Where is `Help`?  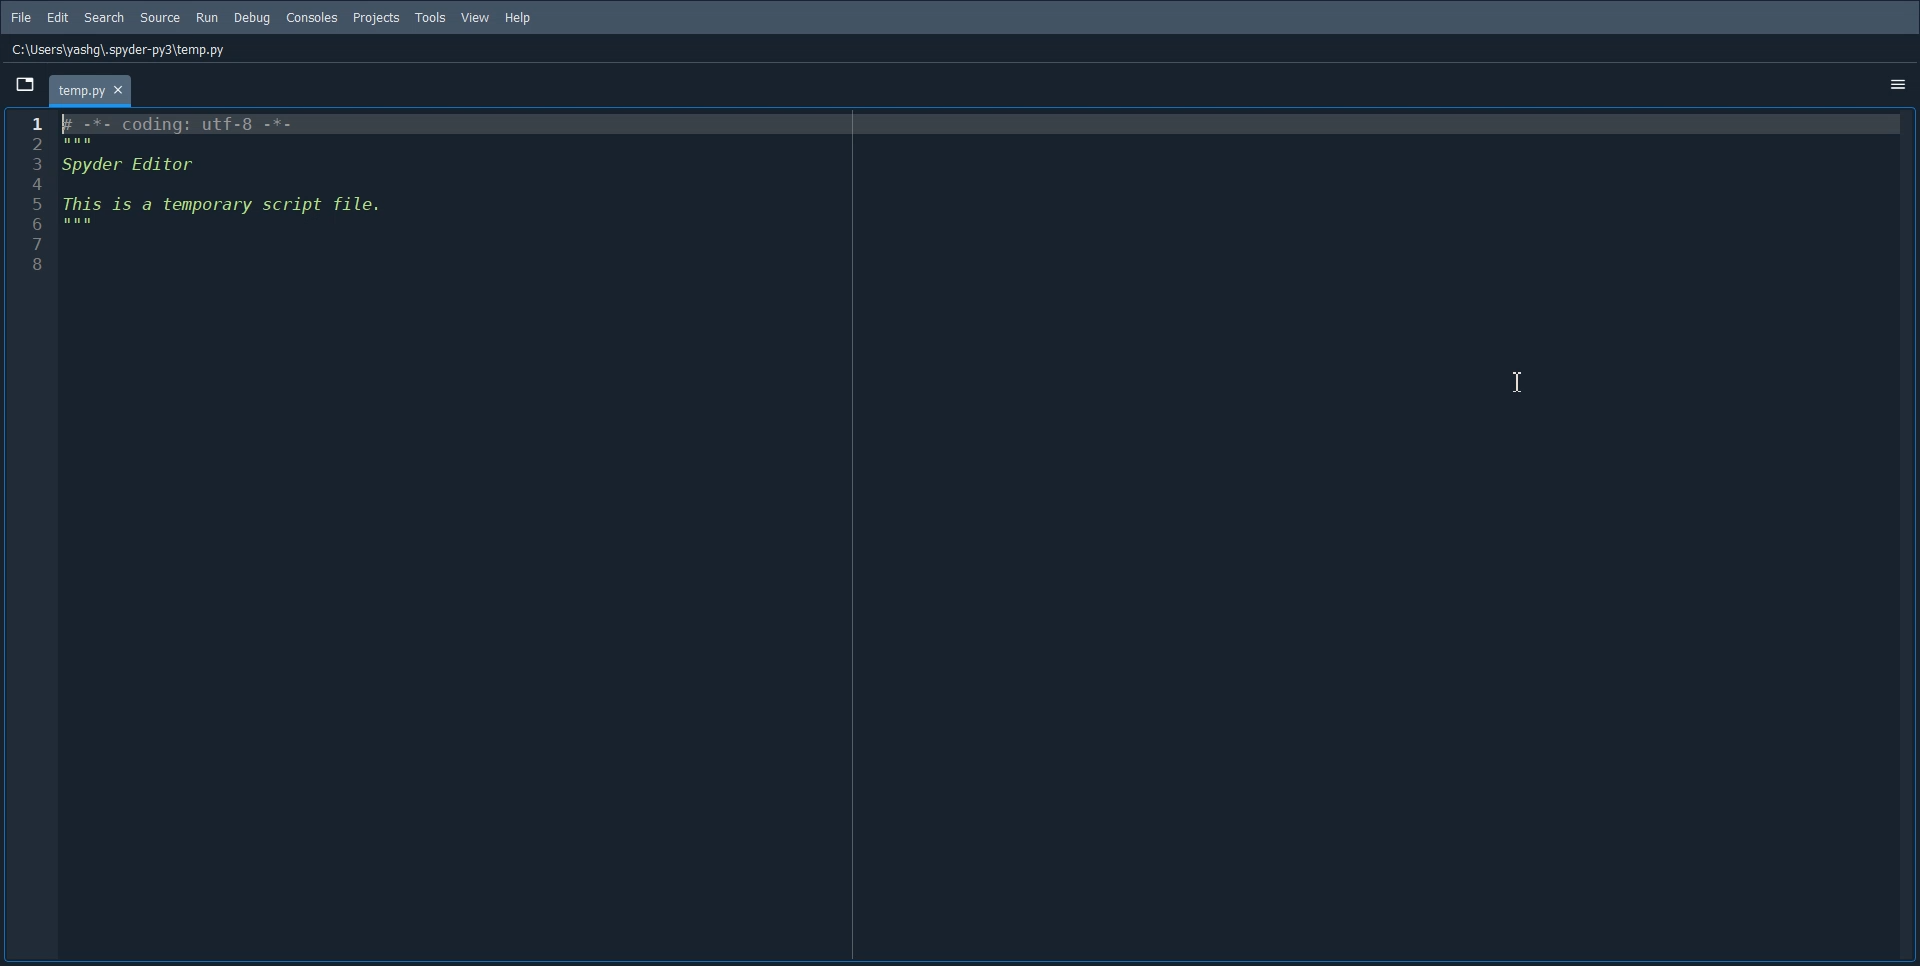 Help is located at coordinates (518, 19).